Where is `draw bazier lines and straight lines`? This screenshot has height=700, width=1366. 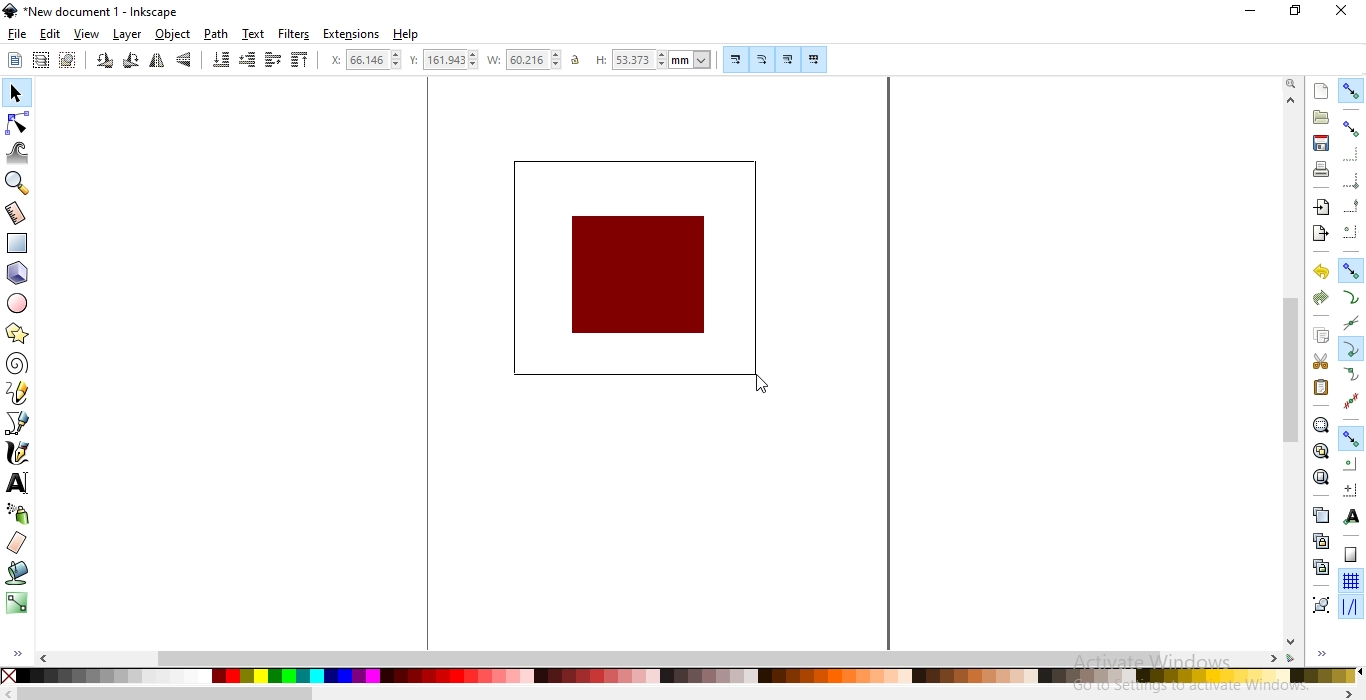
draw bazier lines and straight lines is located at coordinates (18, 423).